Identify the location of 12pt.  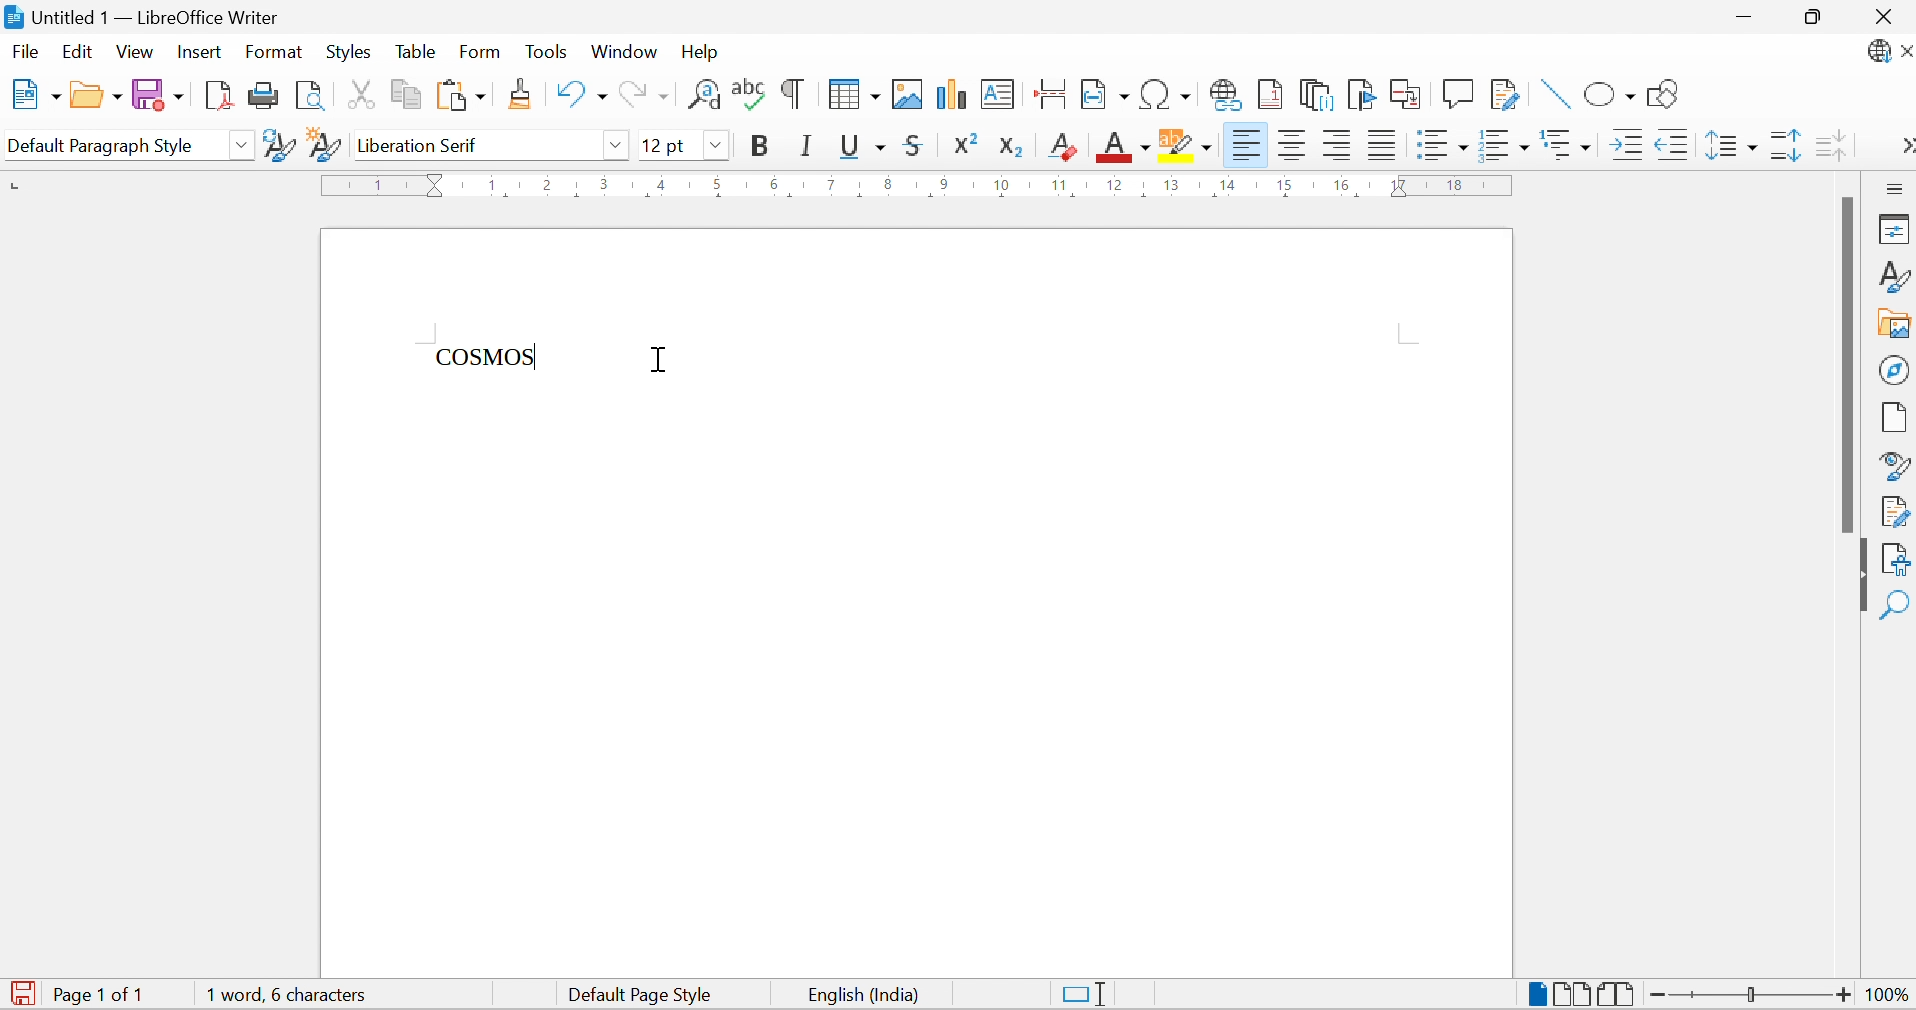
(665, 145).